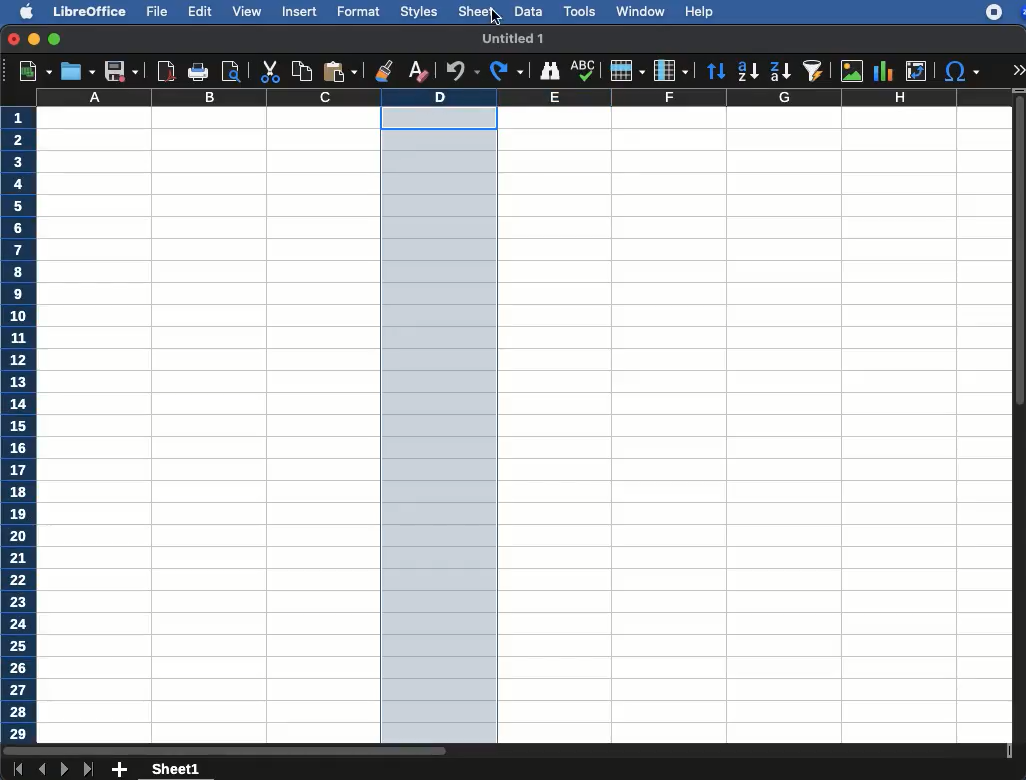 The image size is (1026, 780). I want to click on special character, so click(962, 73).